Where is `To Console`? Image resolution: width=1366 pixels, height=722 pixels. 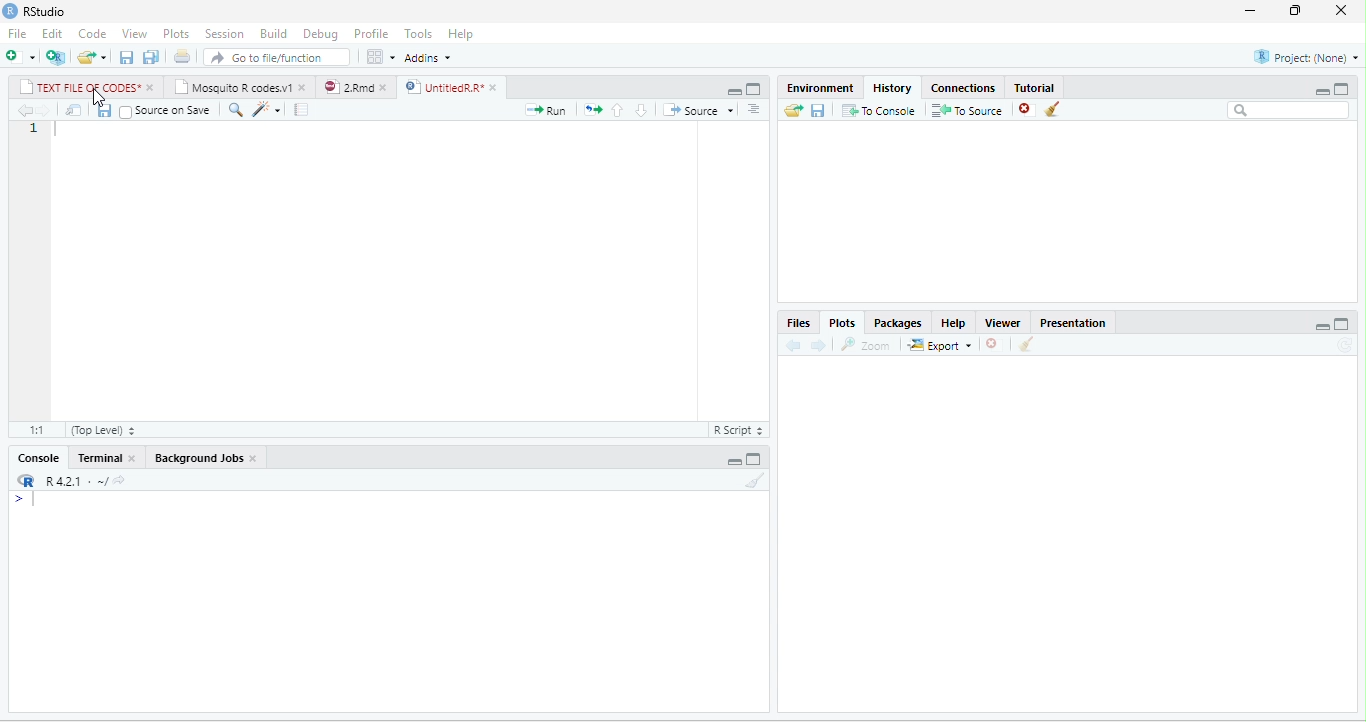
To Console is located at coordinates (879, 109).